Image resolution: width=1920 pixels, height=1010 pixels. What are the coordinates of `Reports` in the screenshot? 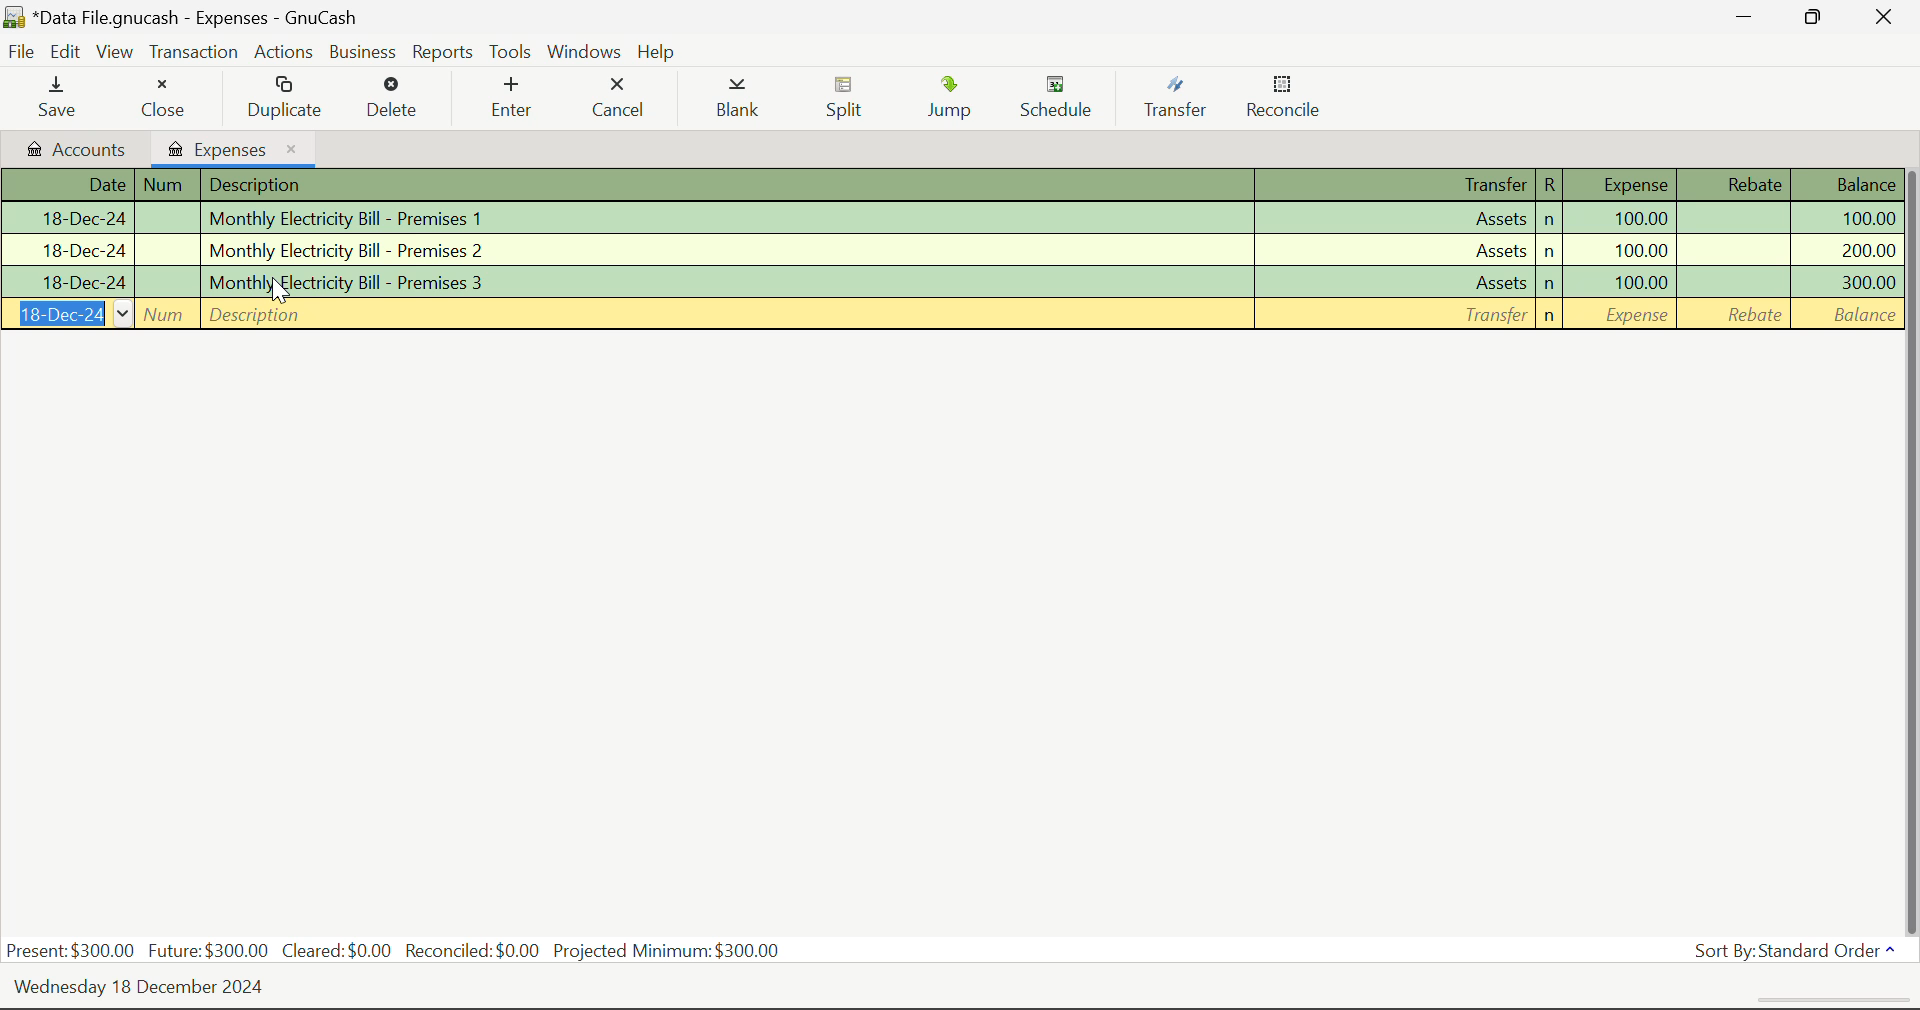 It's located at (442, 53).